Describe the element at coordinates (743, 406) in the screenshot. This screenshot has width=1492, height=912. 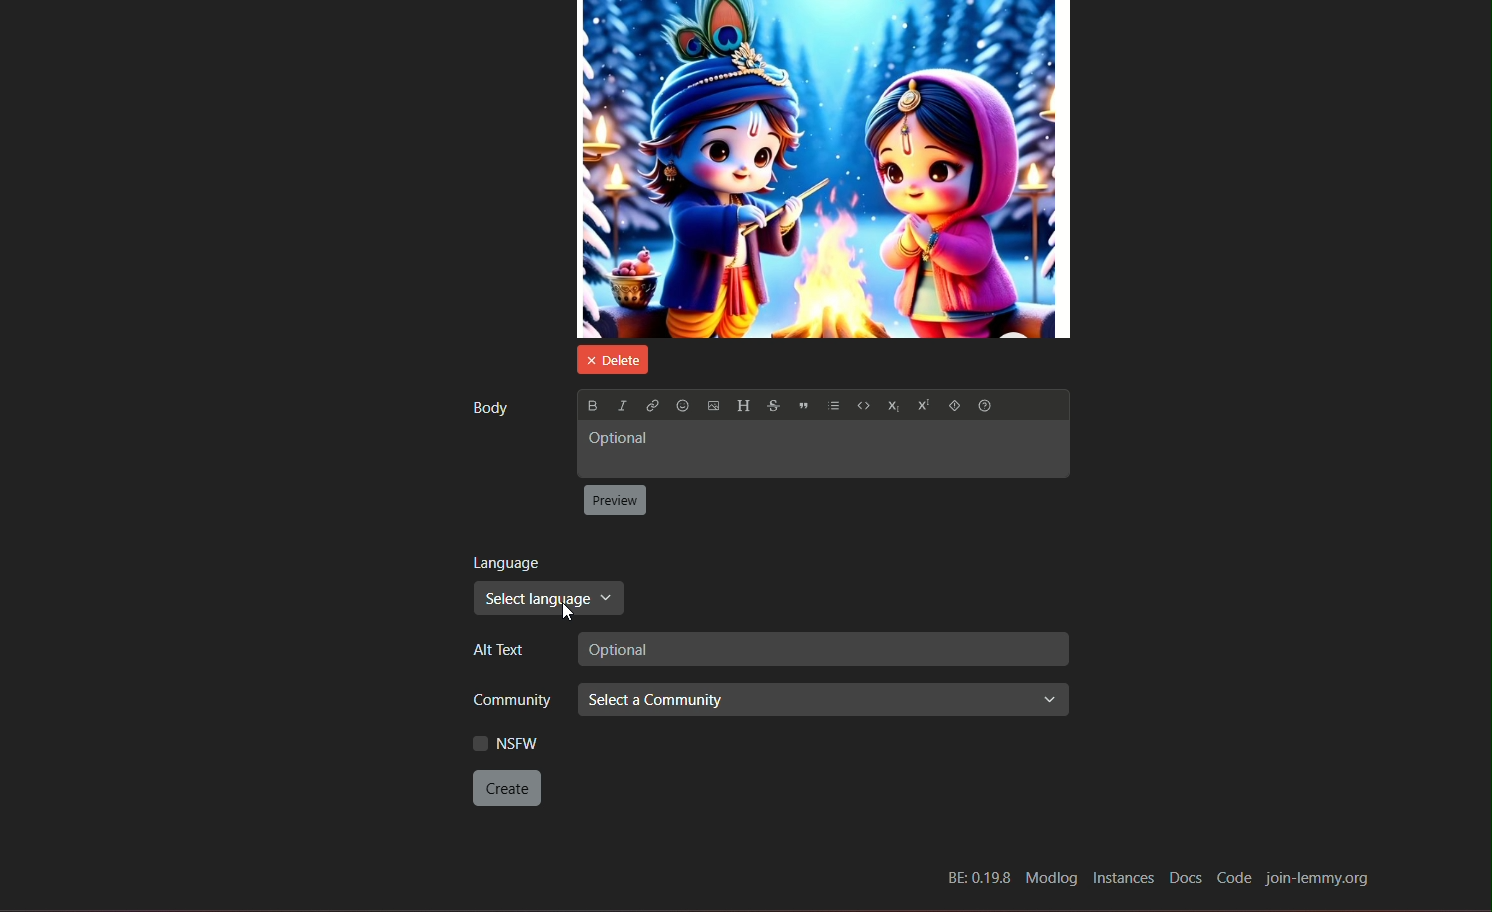
I see `header` at that location.